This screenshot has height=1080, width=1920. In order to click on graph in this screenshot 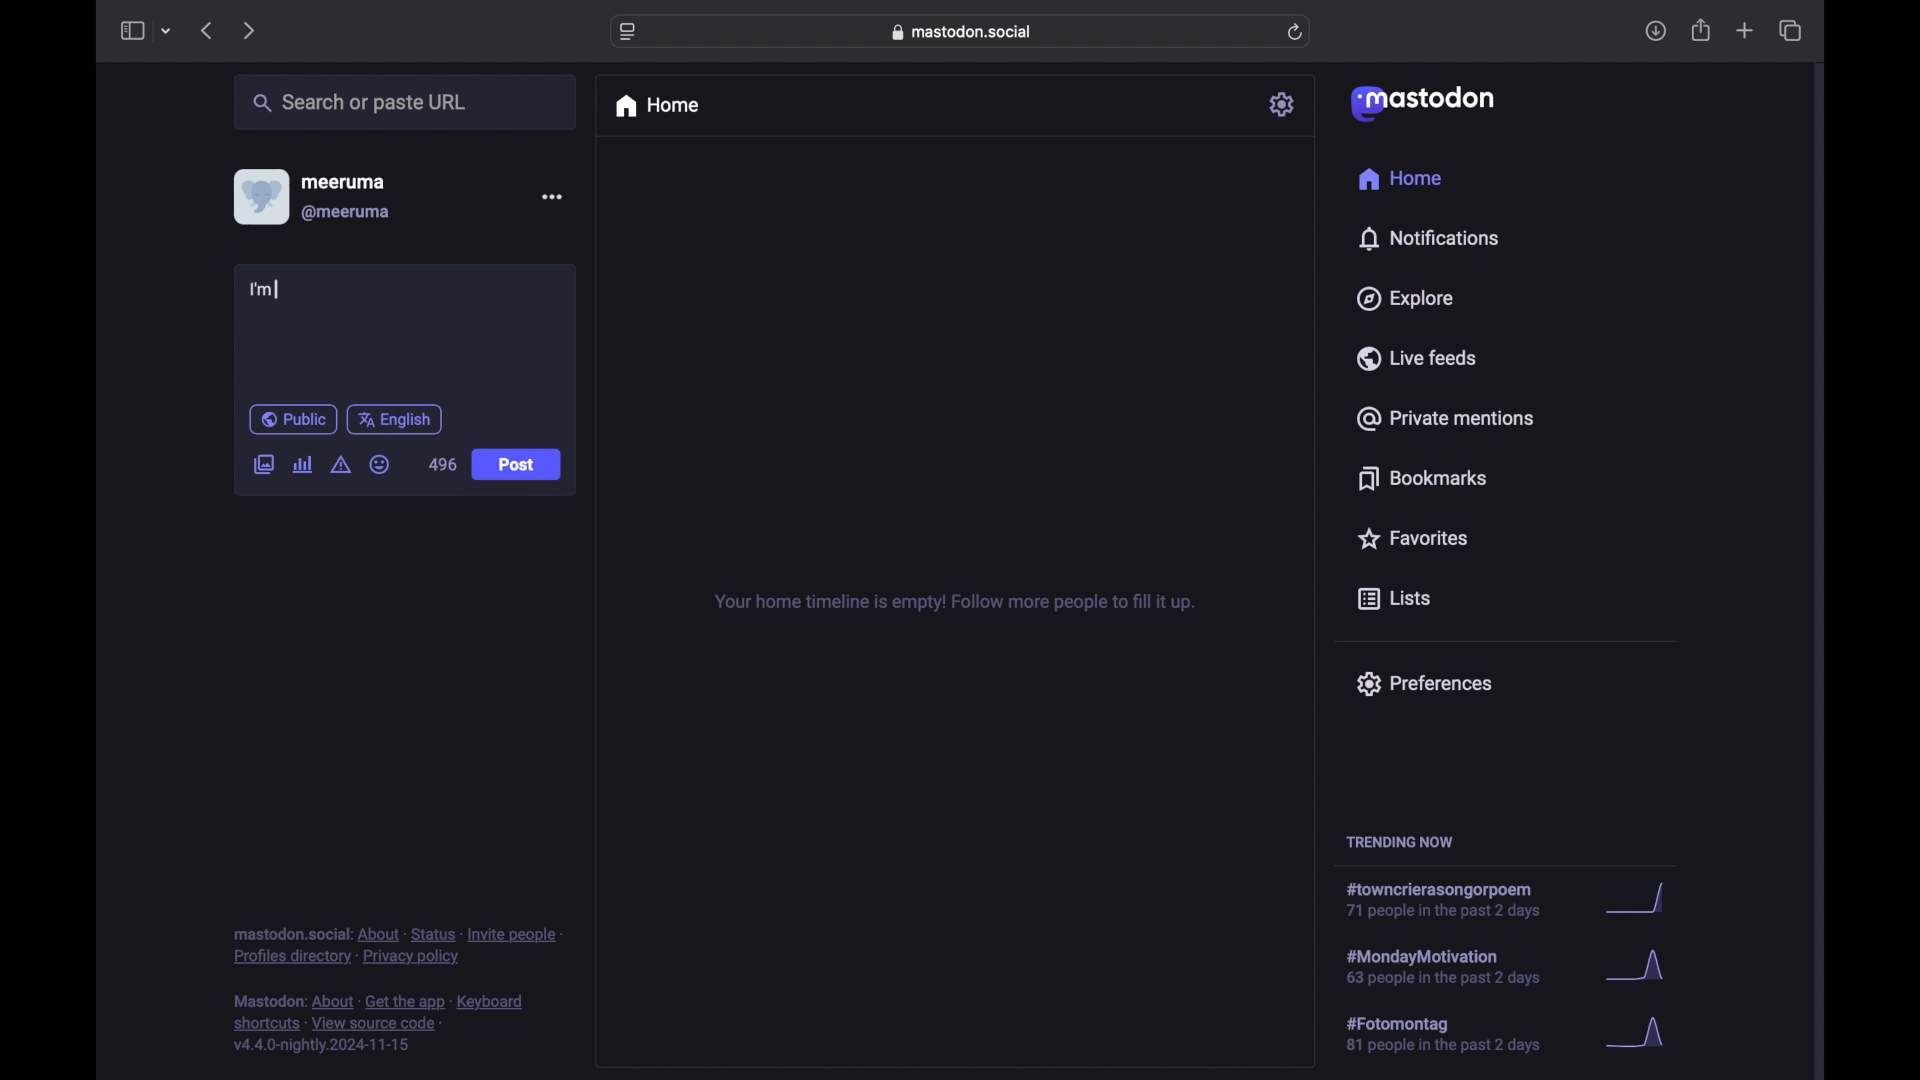, I will do `click(1641, 968)`.